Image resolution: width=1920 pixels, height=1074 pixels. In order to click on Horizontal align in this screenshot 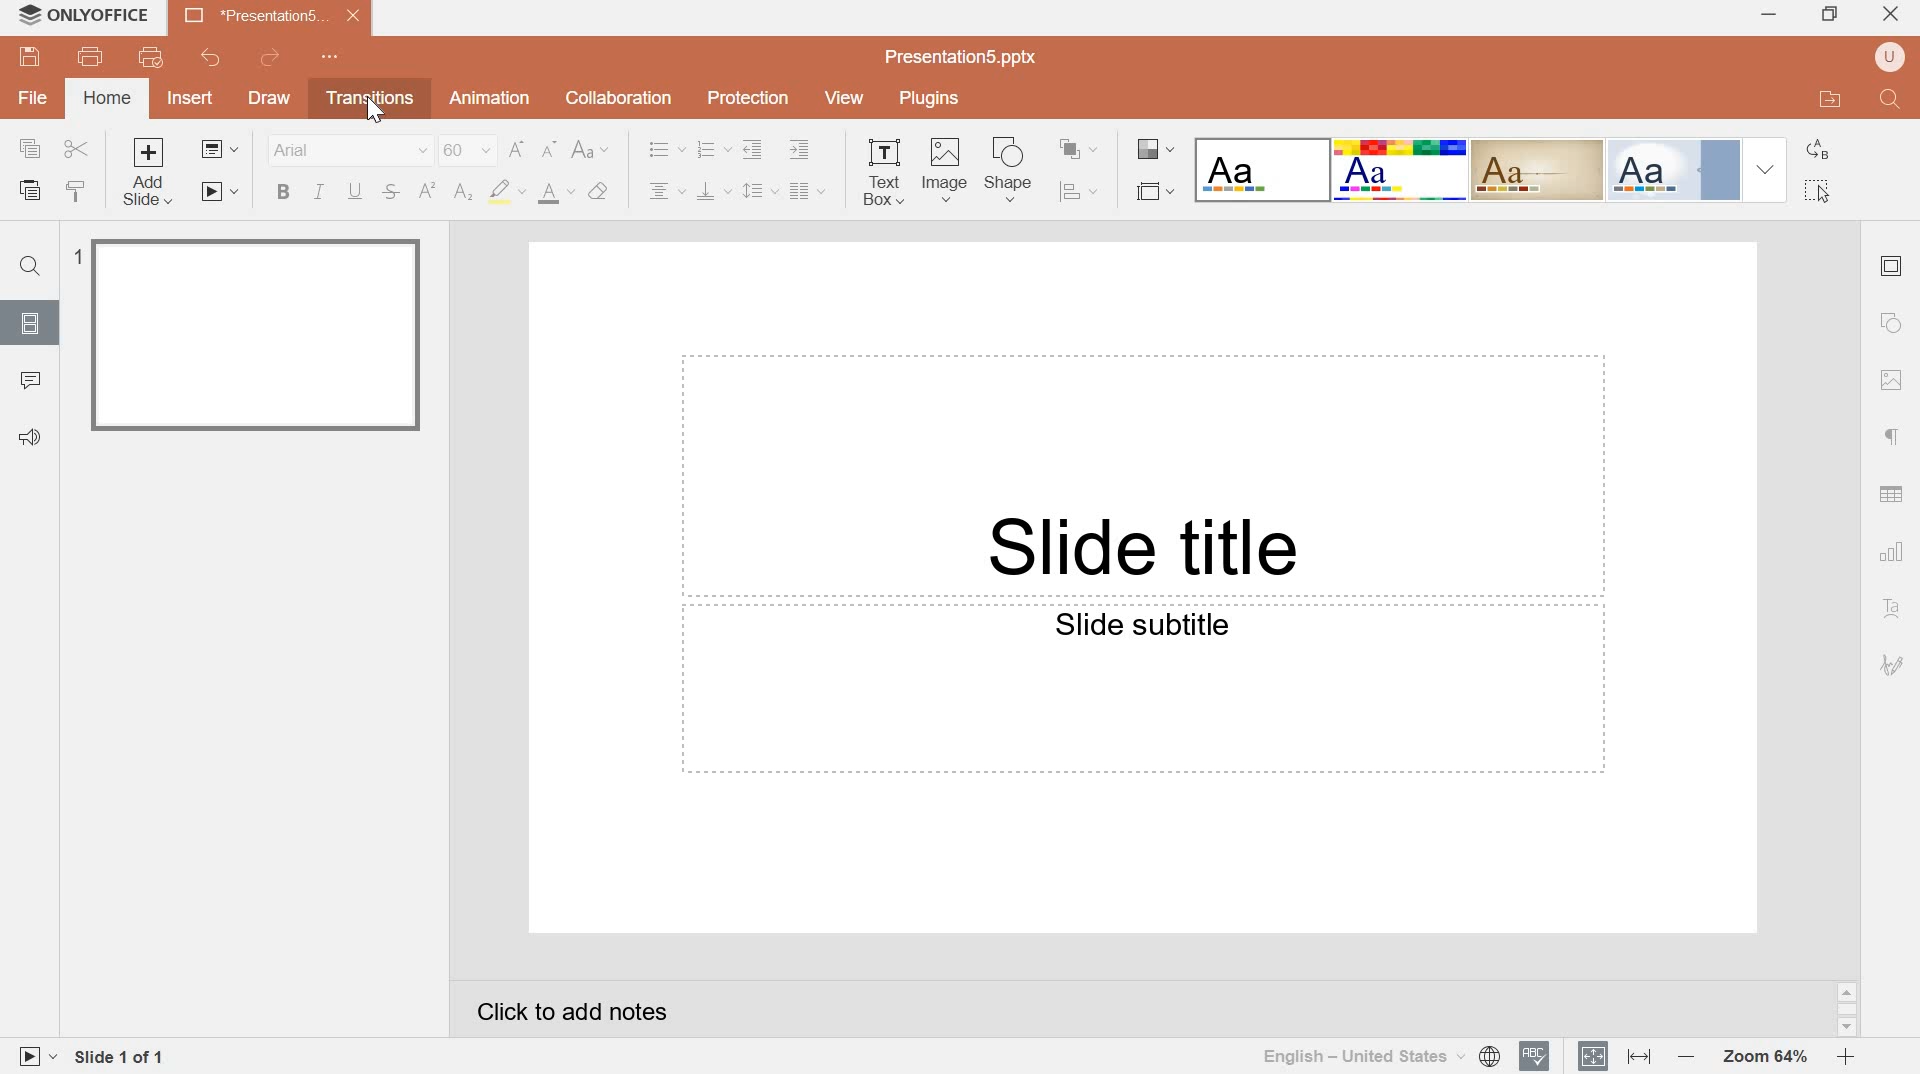, I will do `click(659, 189)`.